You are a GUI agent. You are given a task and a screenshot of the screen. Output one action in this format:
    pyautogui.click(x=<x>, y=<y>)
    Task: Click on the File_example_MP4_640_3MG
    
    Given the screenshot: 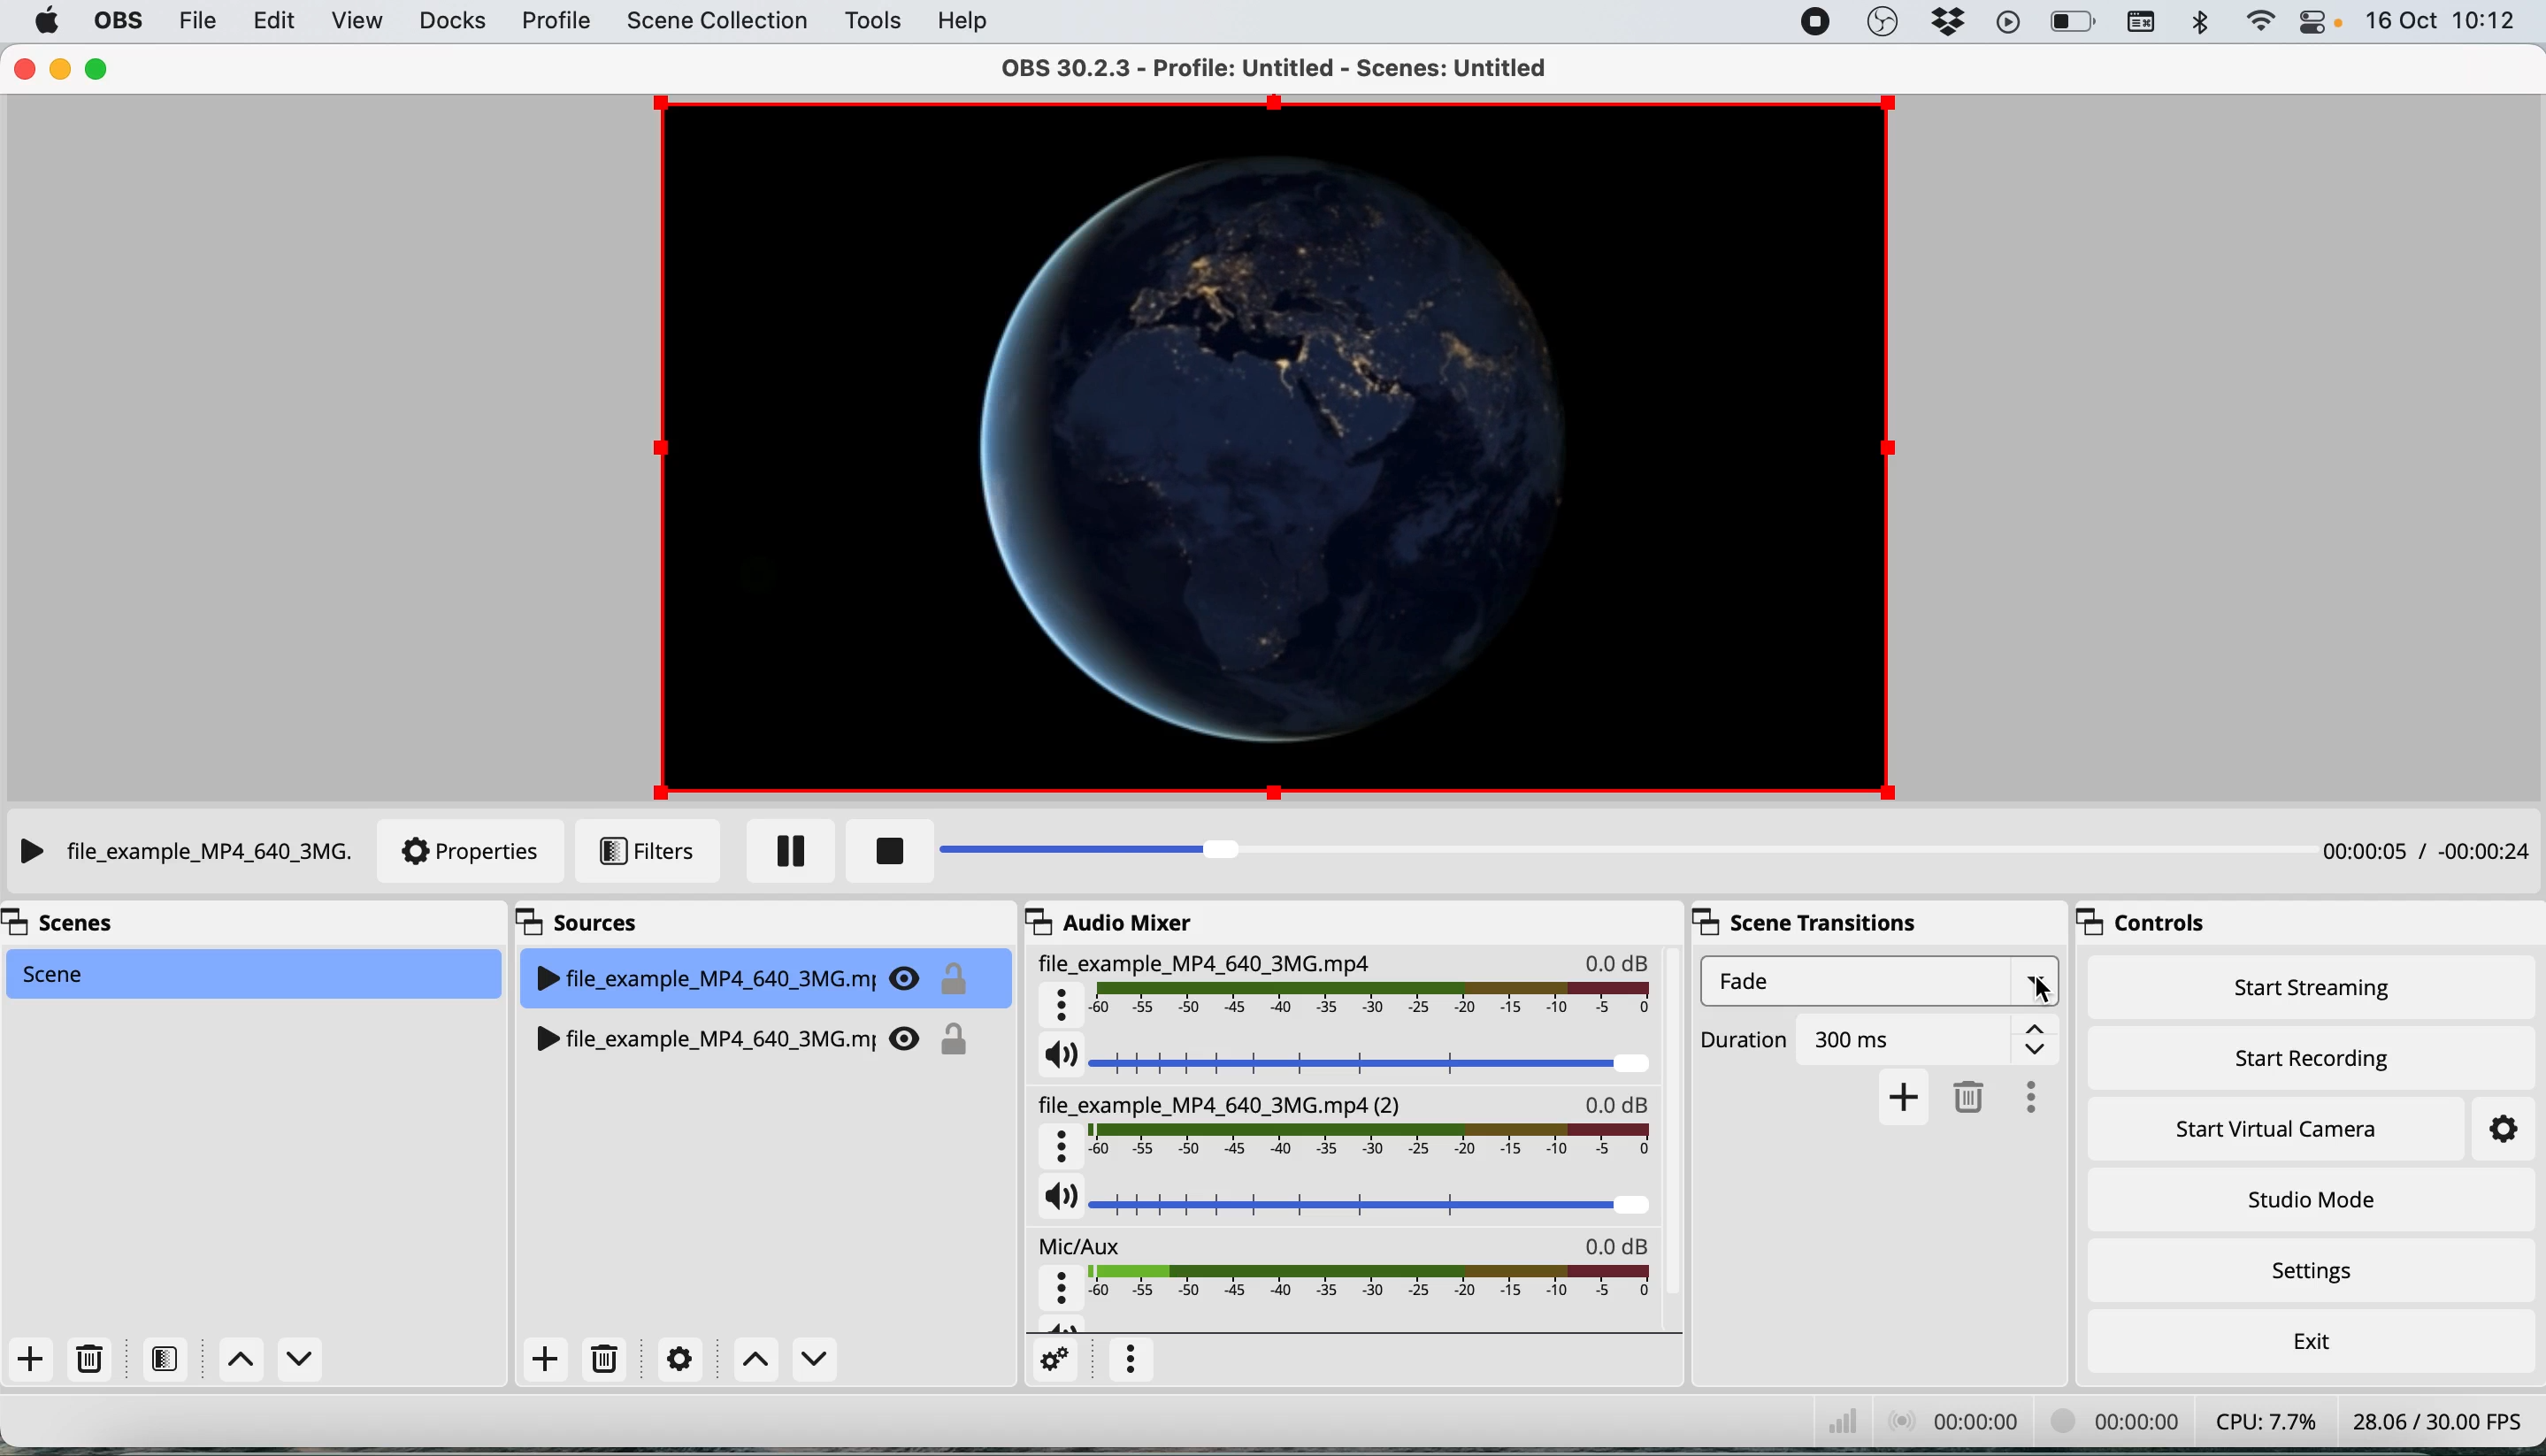 What is the action you would take?
    pyautogui.click(x=1342, y=986)
    